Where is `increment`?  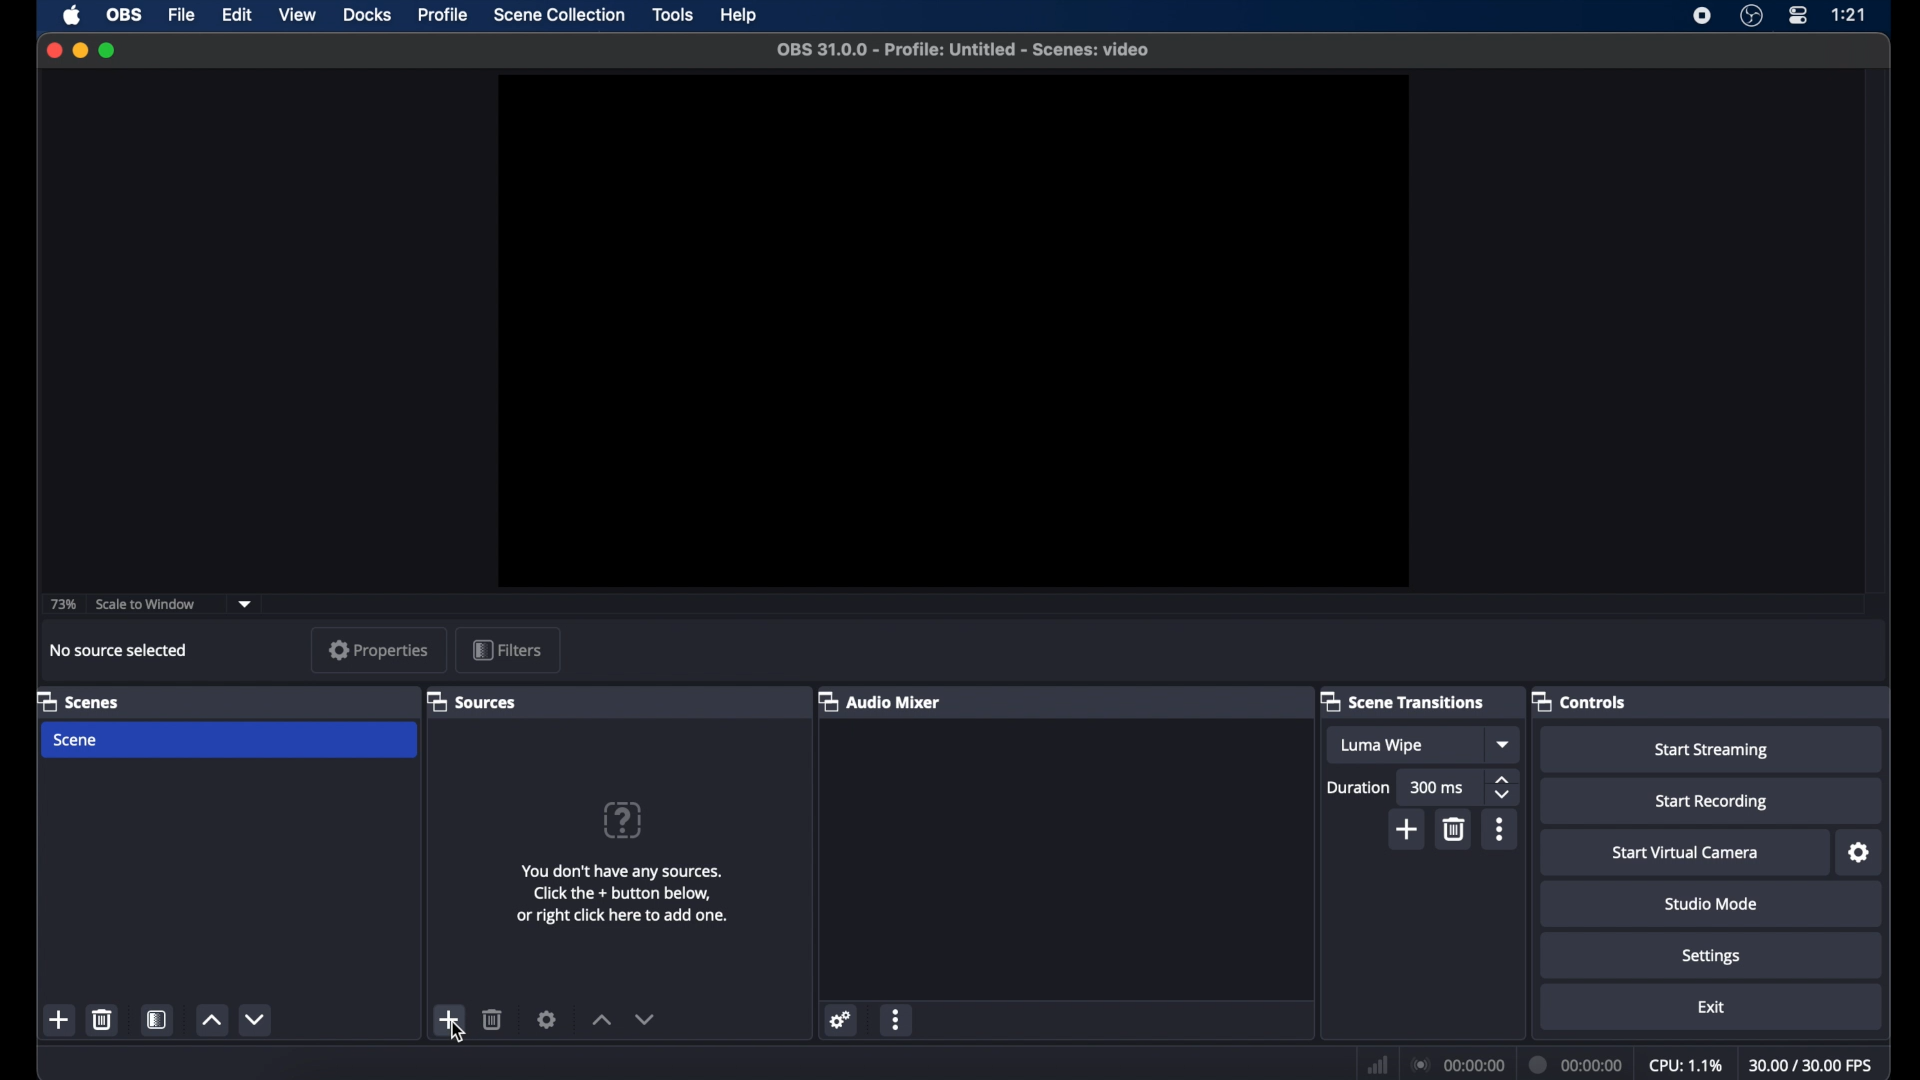 increment is located at coordinates (210, 1020).